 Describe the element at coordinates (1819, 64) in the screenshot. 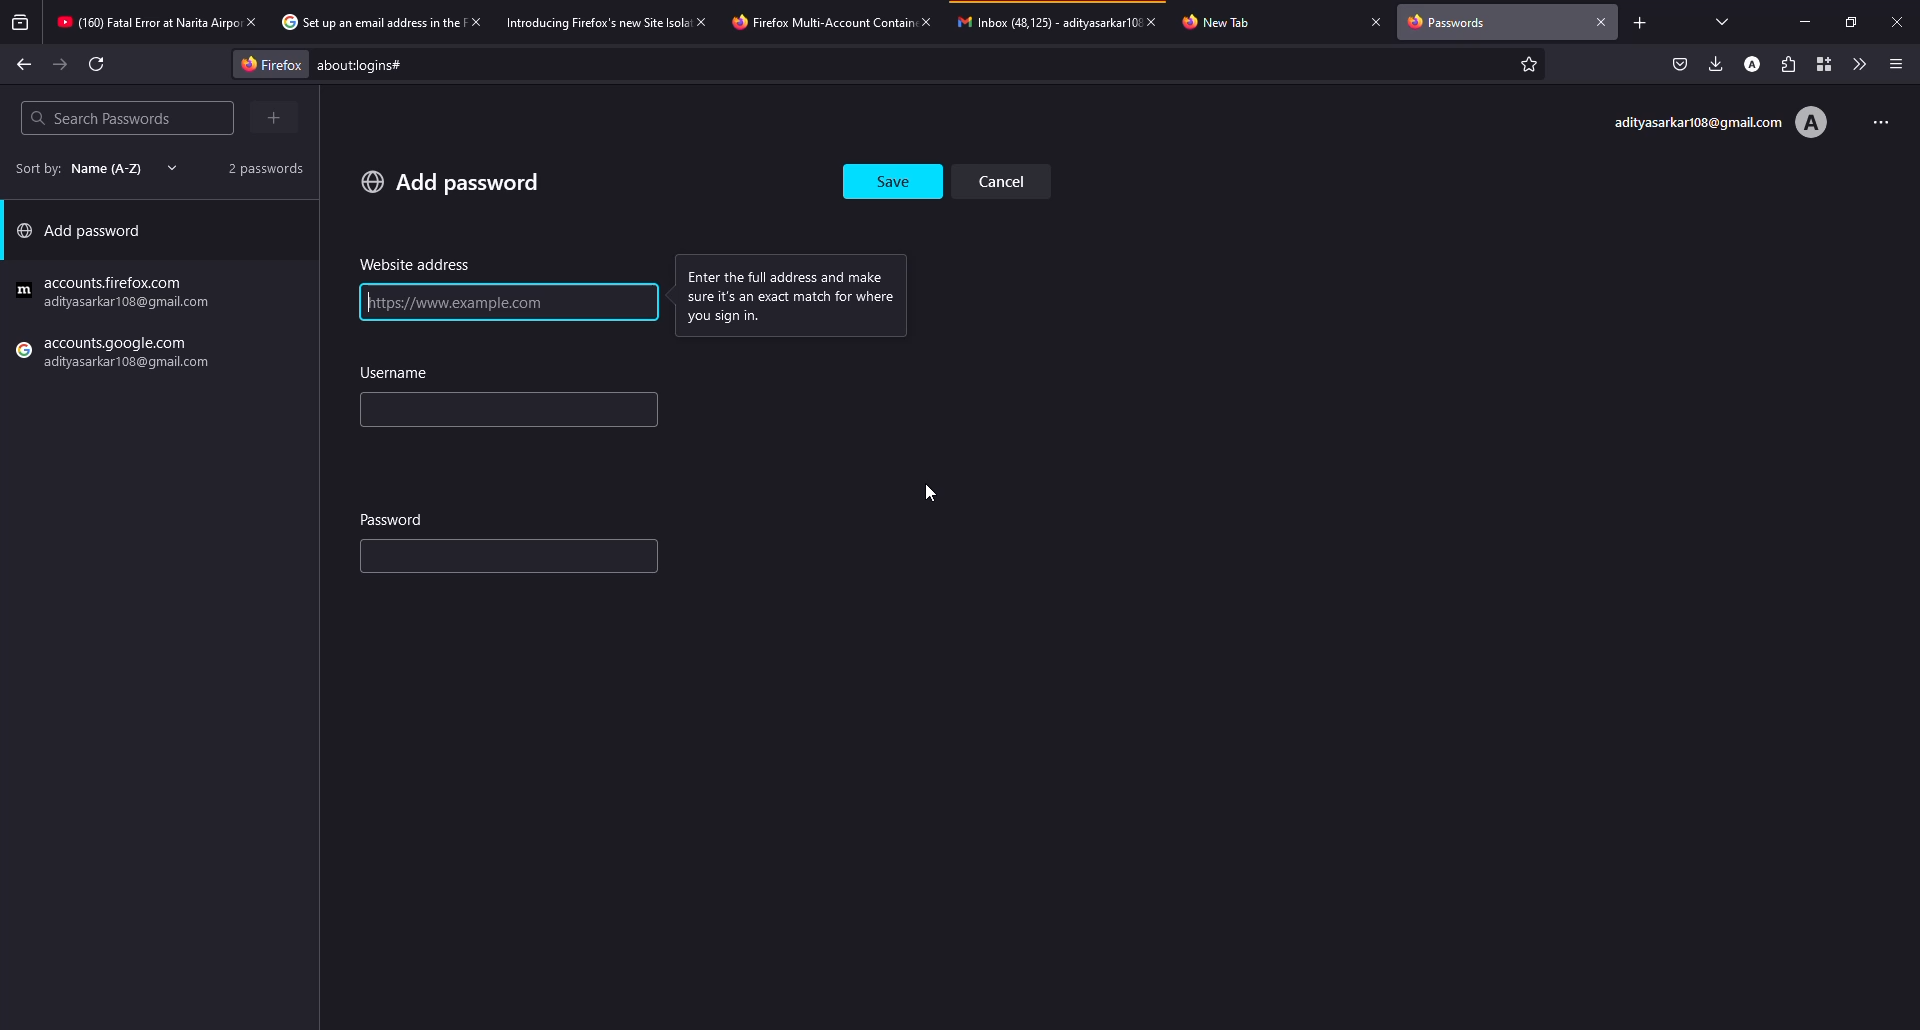

I see `container` at that location.